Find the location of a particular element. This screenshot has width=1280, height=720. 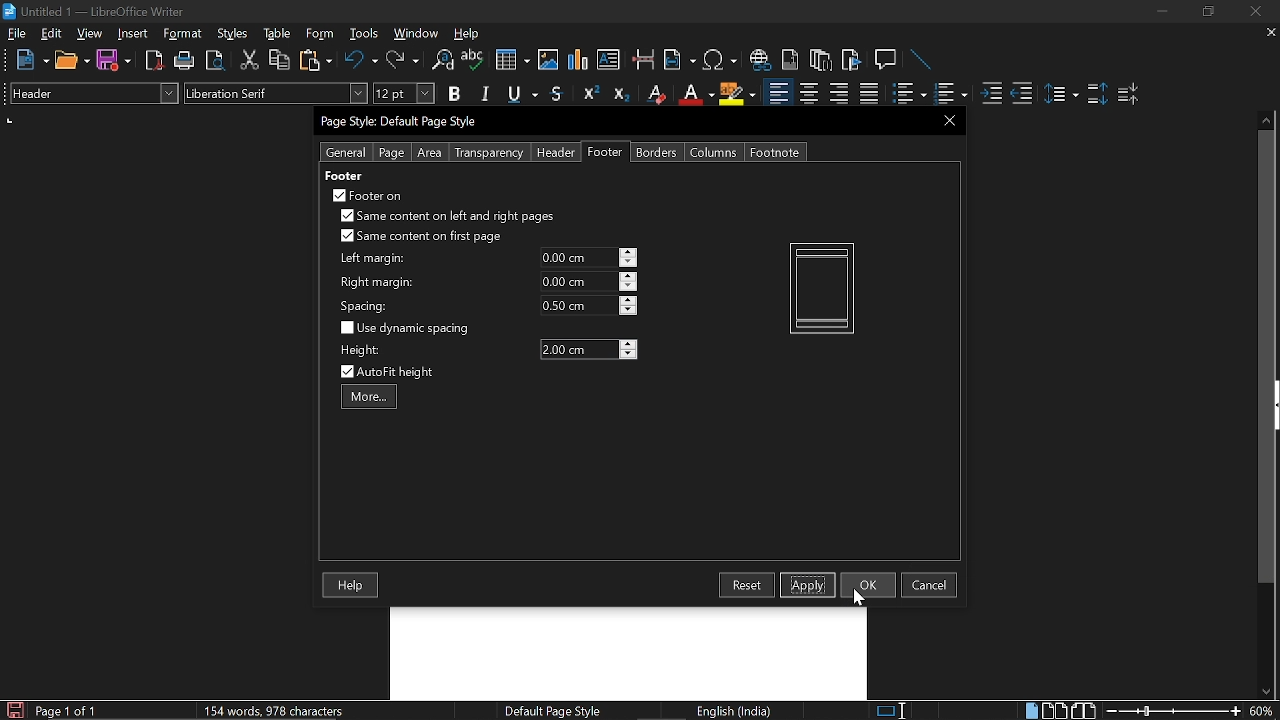

Toggle preview is located at coordinates (214, 61).